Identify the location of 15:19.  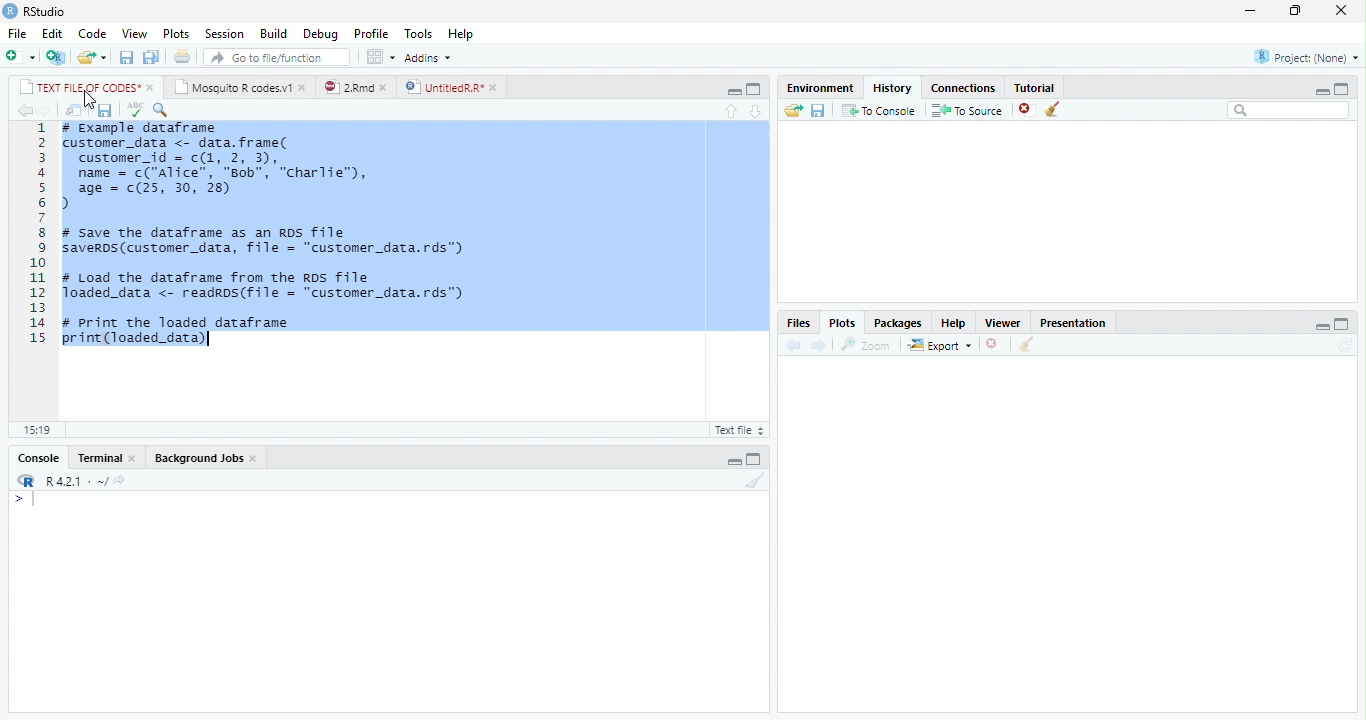
(39, 430).